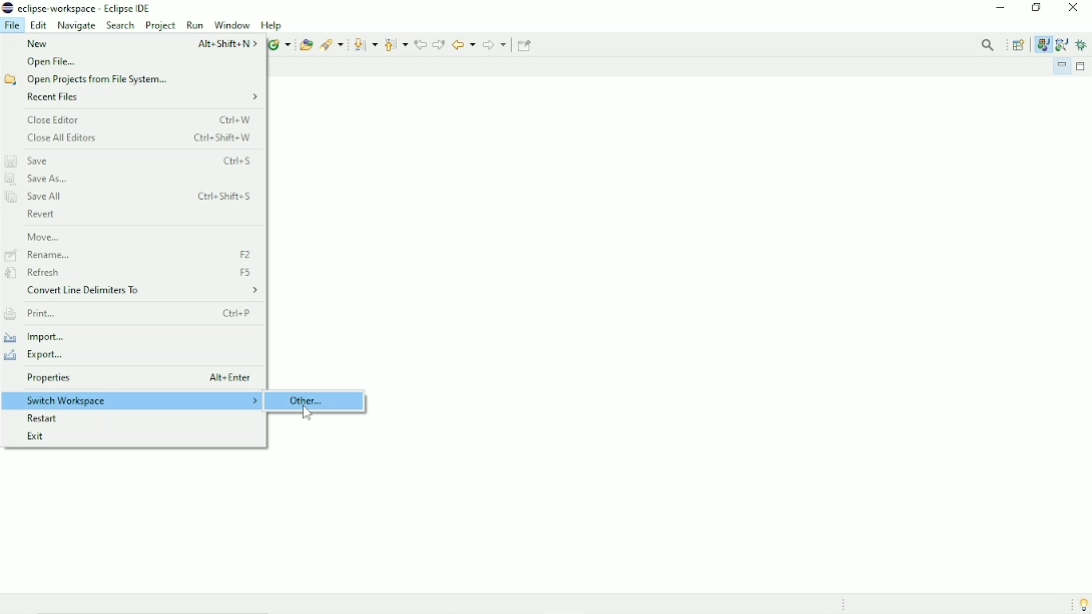  What do you see at coordinates (131, 198) in the screenshot?
I see `Save all` at bounding box center [131, 198].